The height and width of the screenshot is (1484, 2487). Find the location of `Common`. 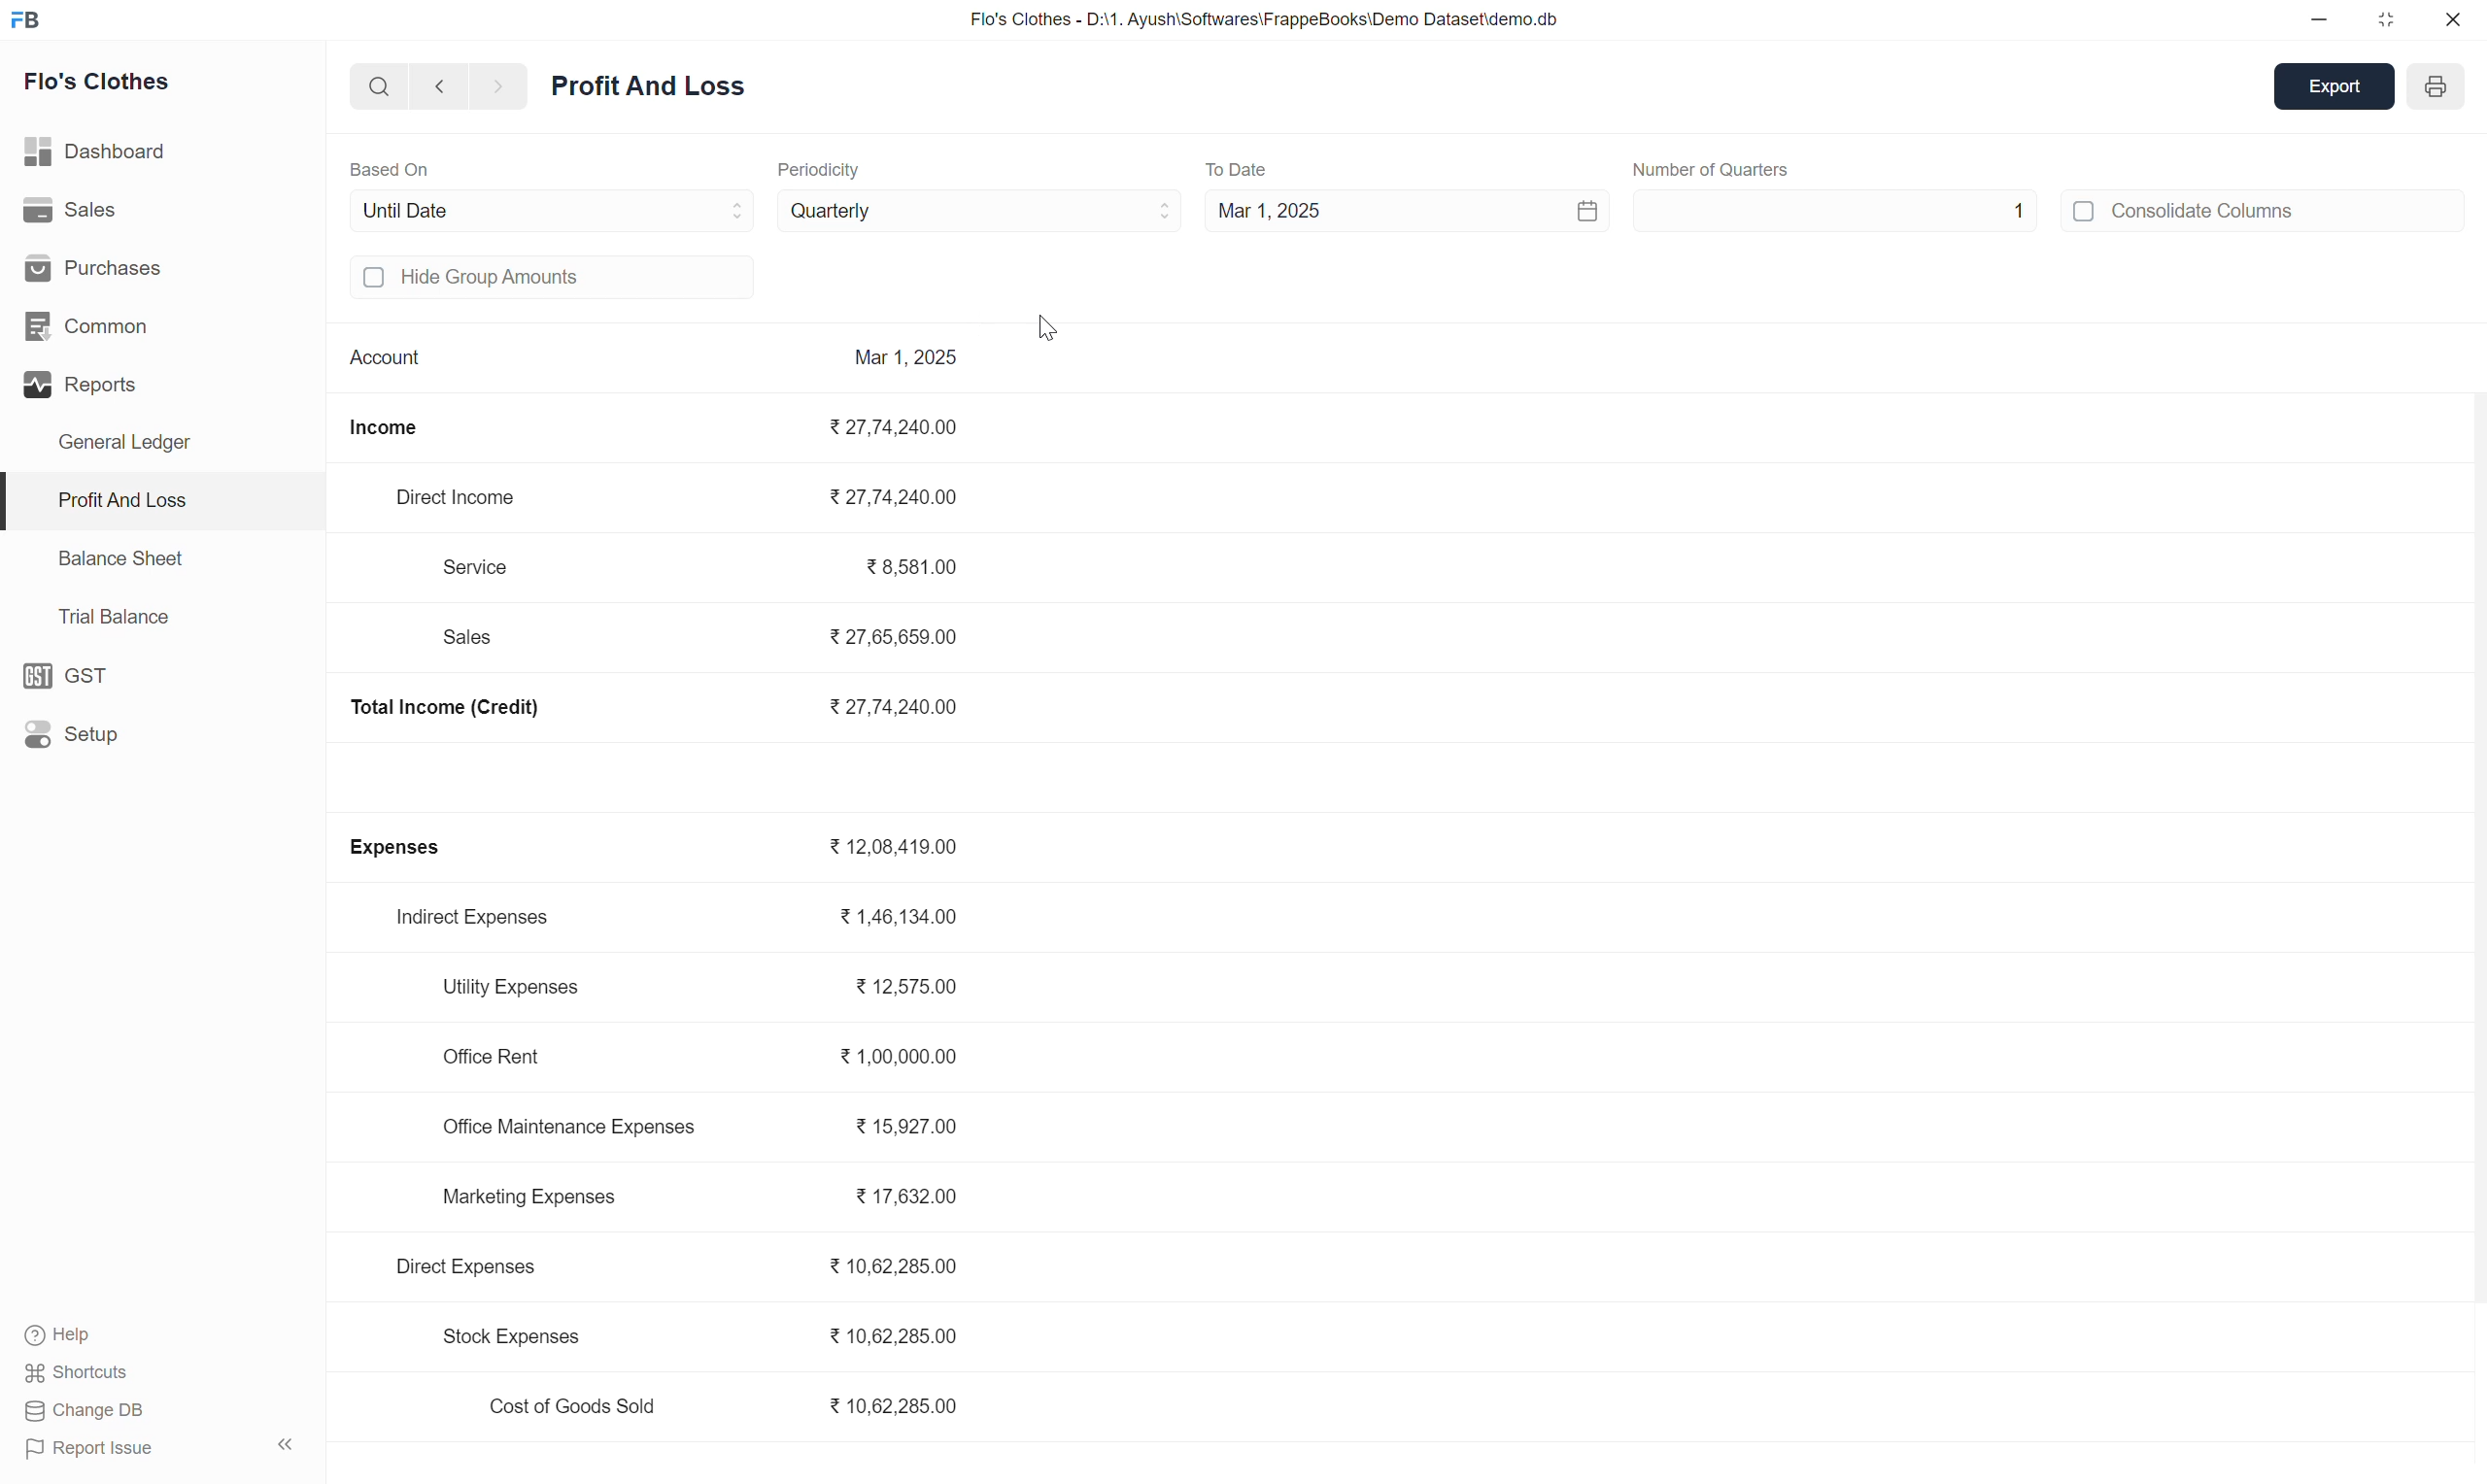

Common is located at coordinates (99, 328).